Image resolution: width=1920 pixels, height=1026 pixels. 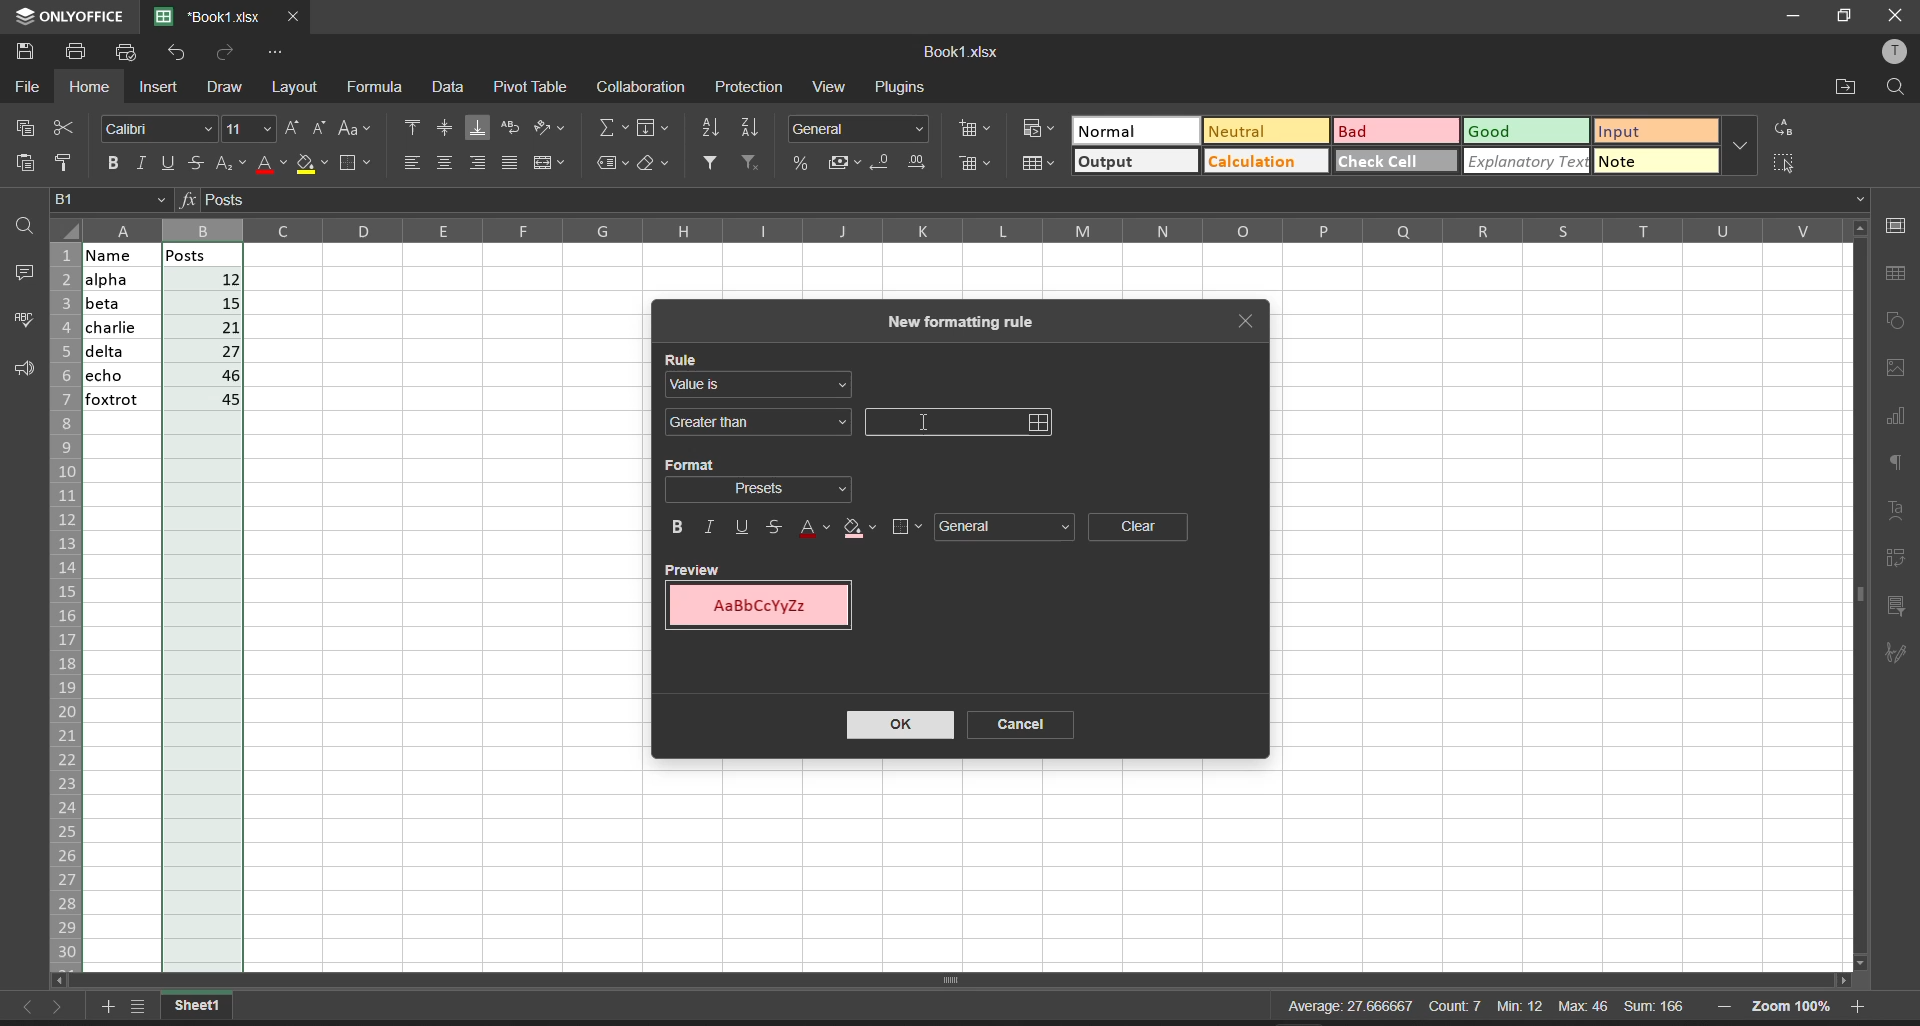 I want to click on strikethrough, so click(x=195, y=160).